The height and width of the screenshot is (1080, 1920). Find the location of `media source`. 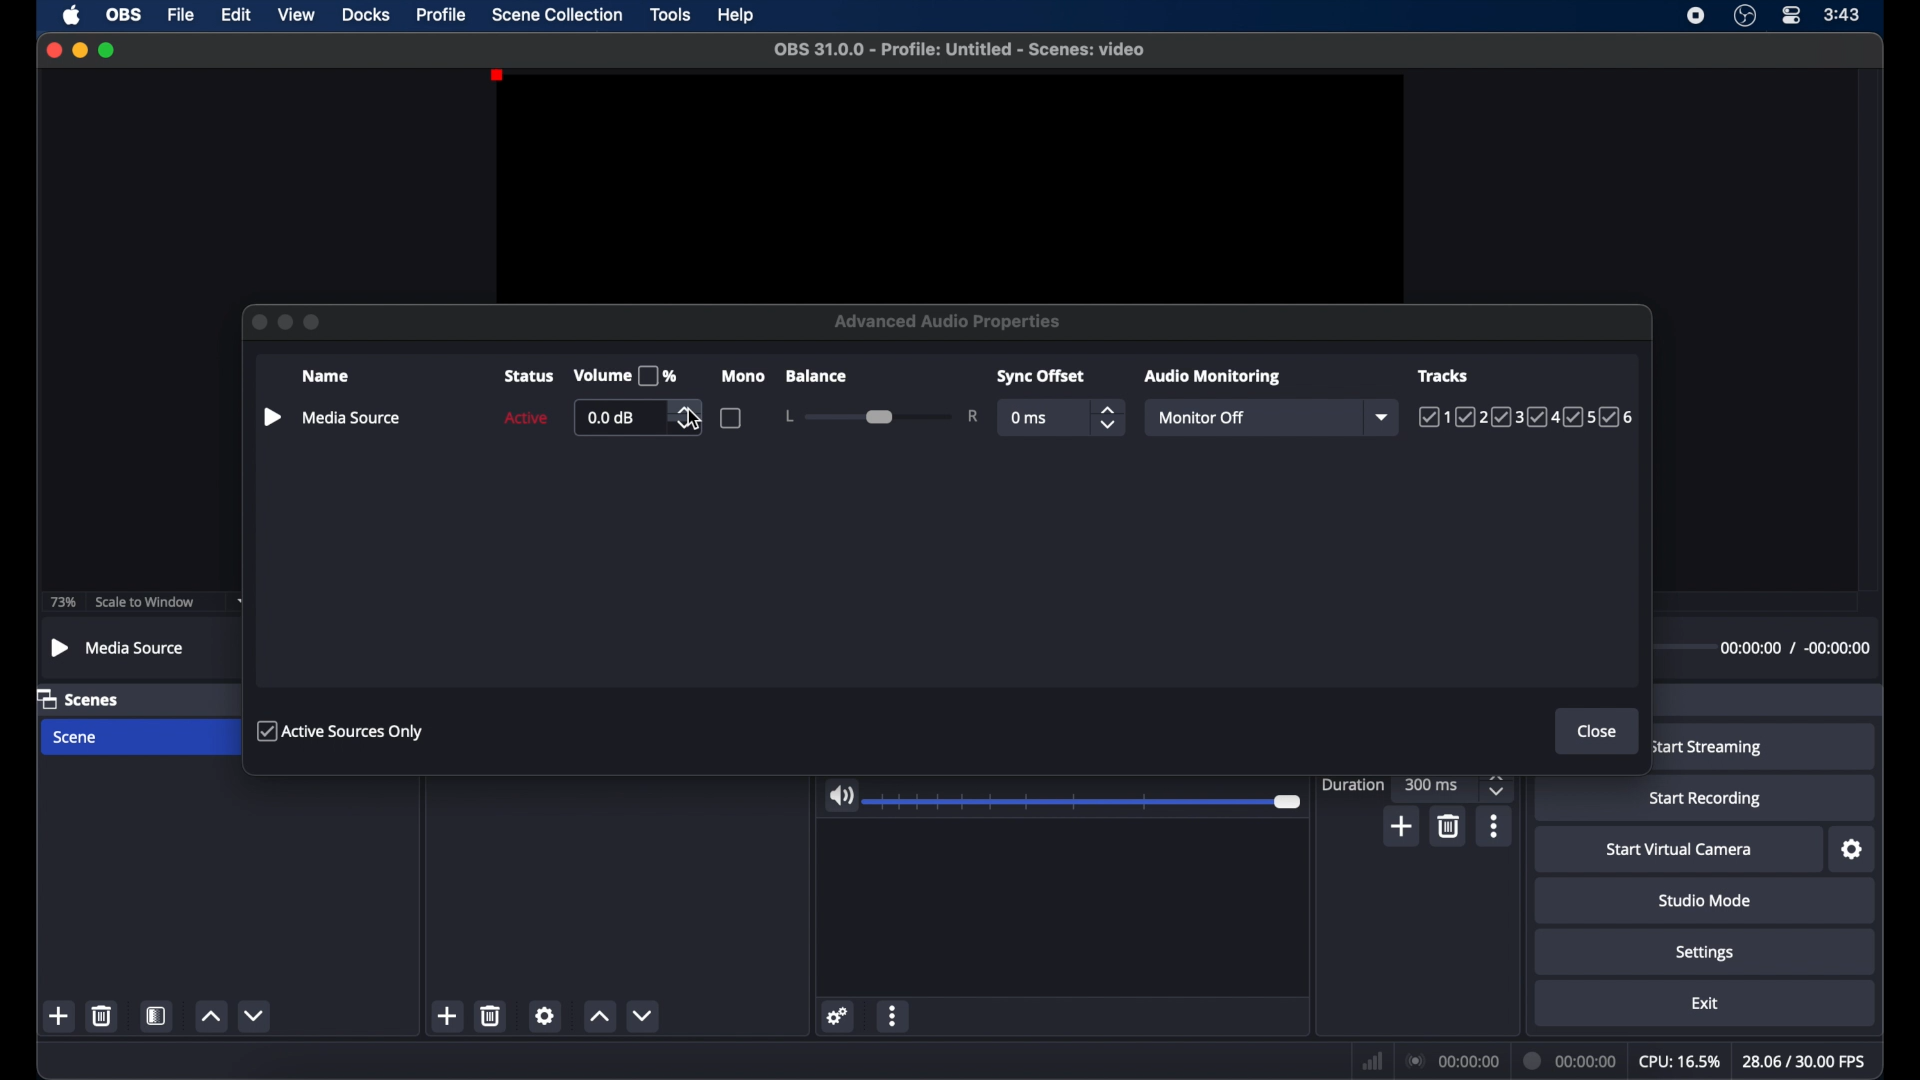

media source is located at coordinates (330, 416).